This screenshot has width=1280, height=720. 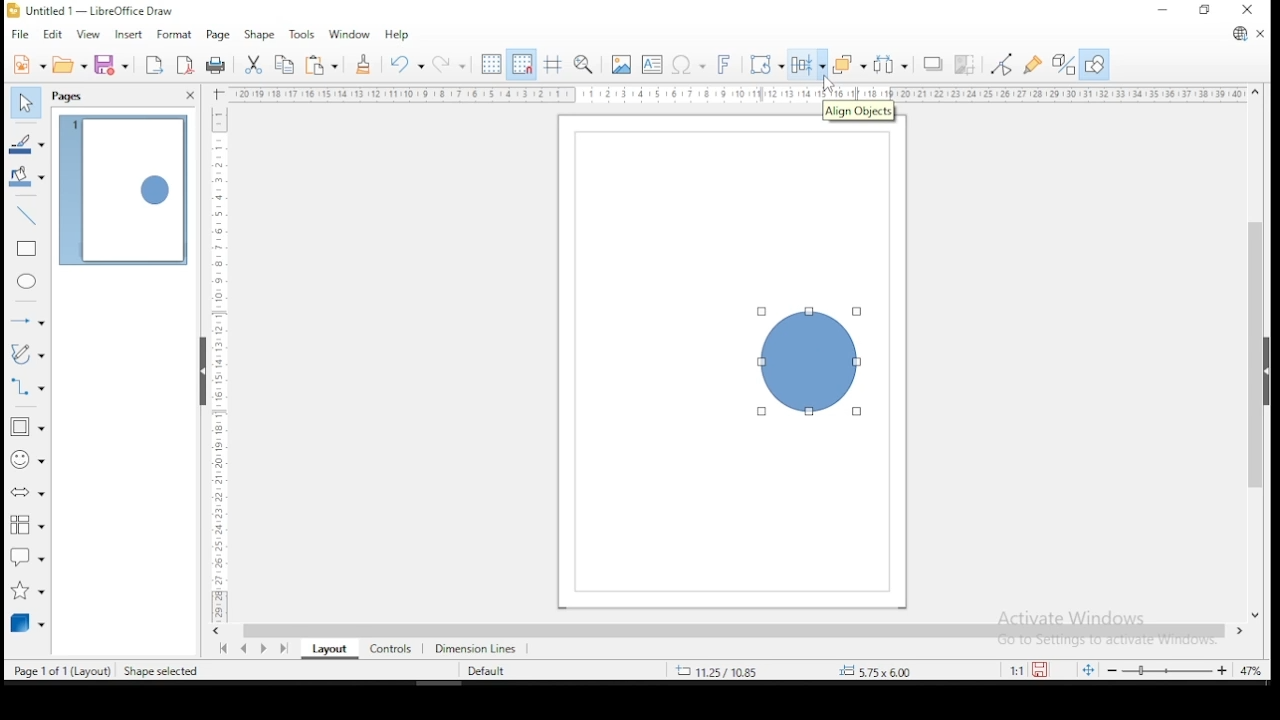 I want to click on save, so click(x=1042, y=670).